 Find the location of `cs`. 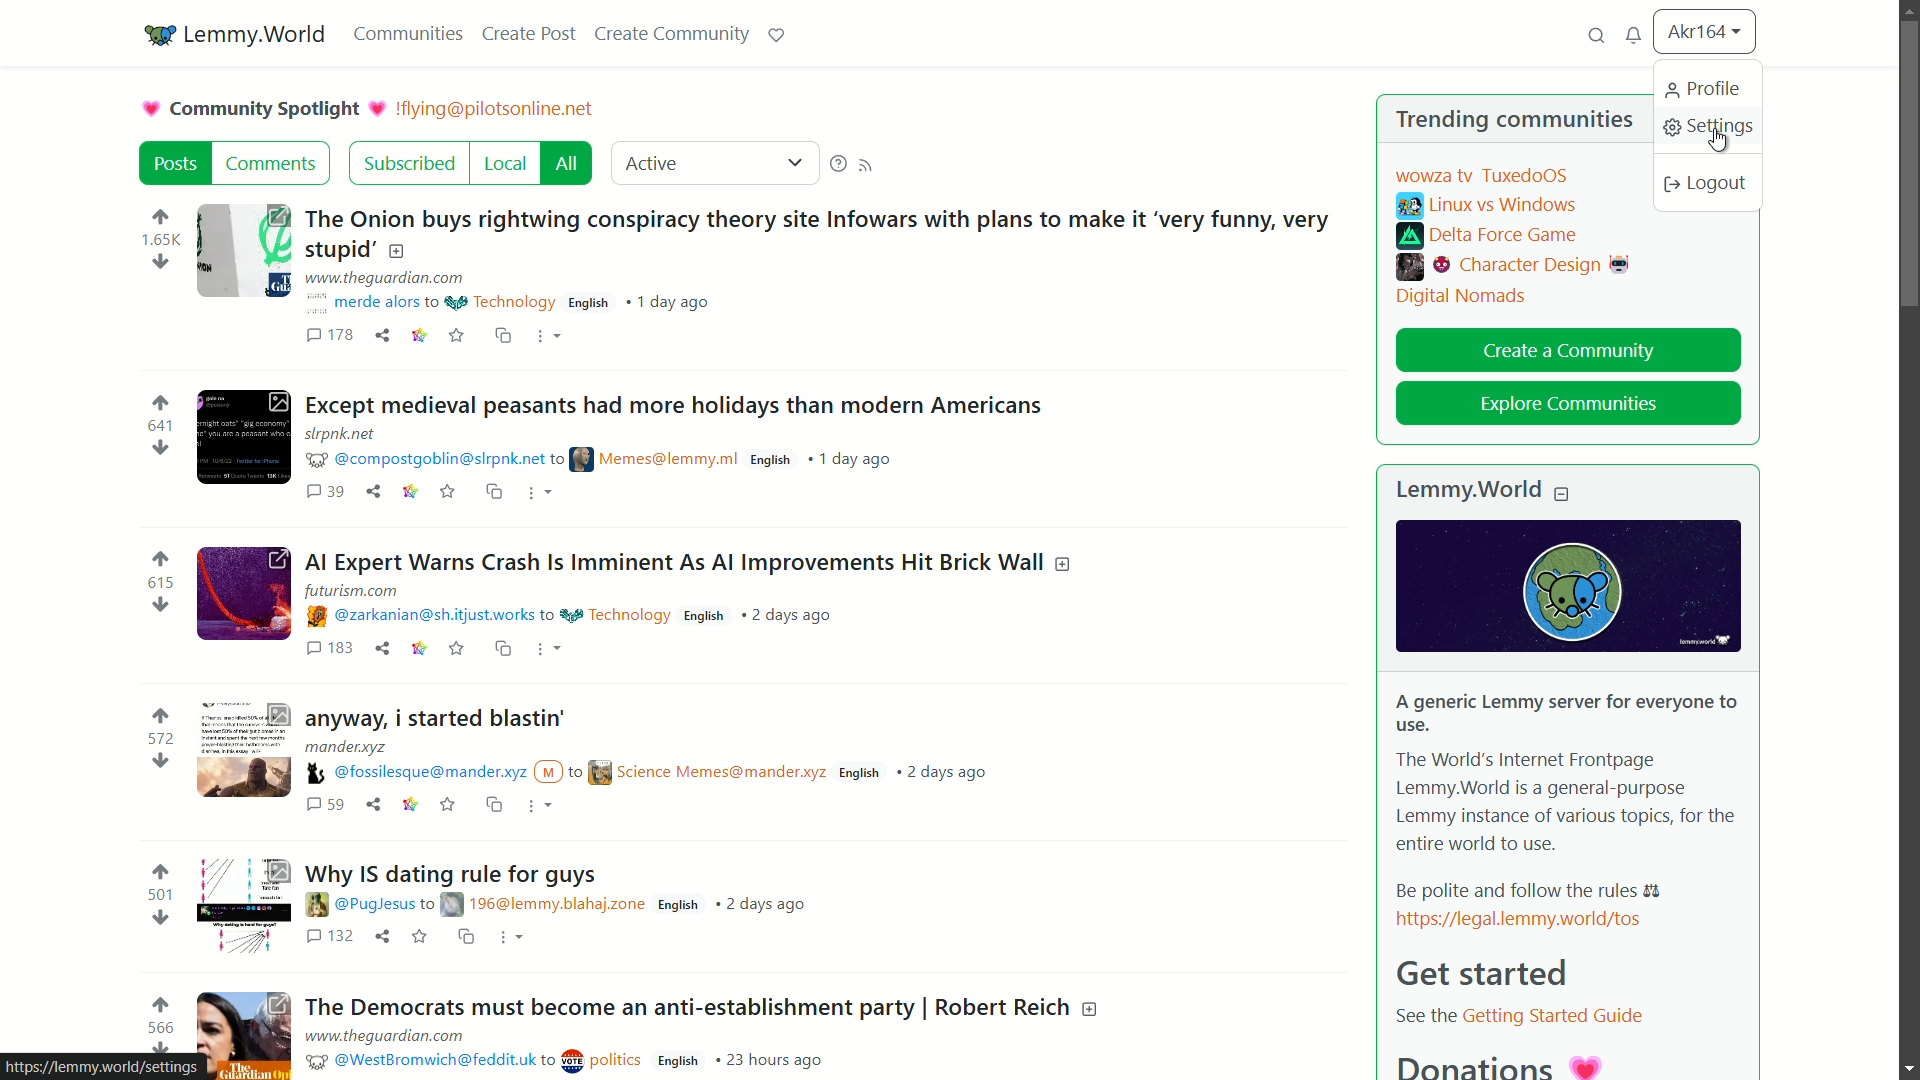

cs is located at coordinates (492, 802).